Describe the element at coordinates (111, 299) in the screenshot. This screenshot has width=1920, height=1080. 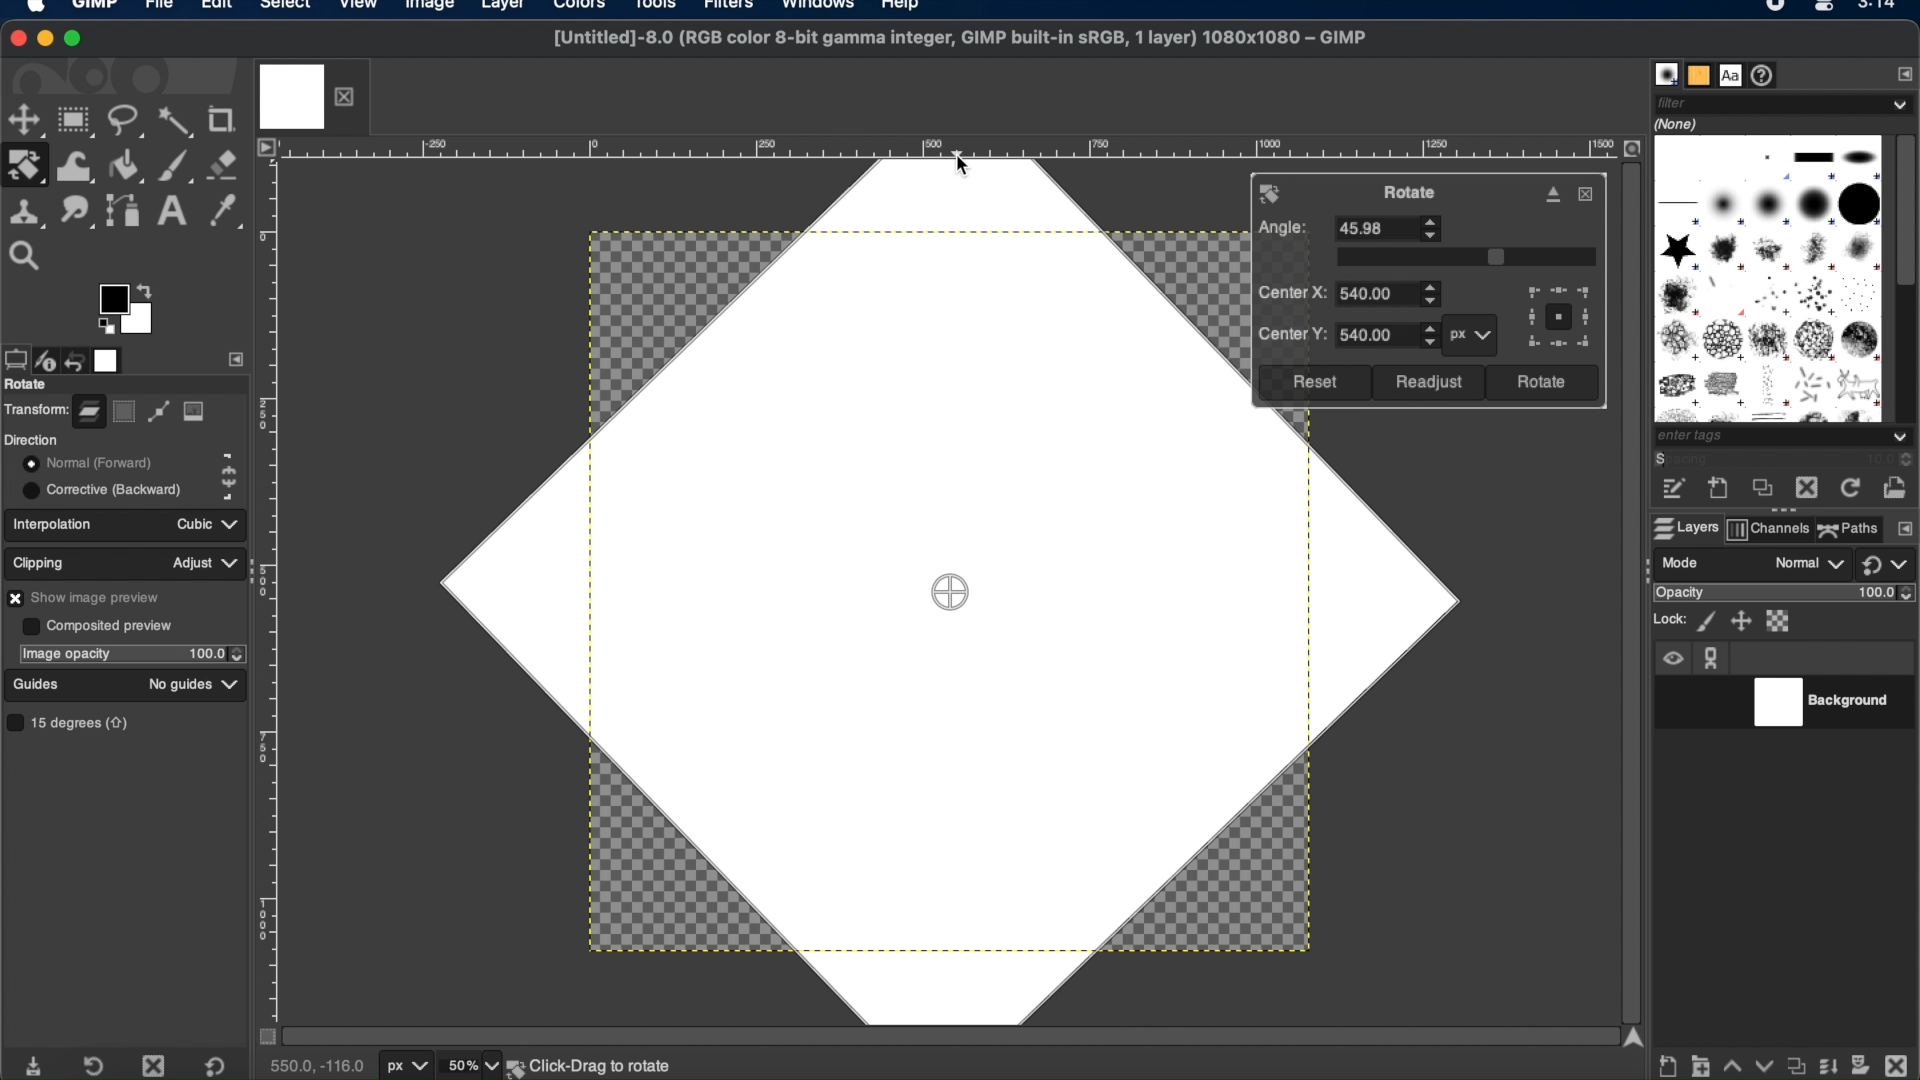
I see `active foreground color` at that location.